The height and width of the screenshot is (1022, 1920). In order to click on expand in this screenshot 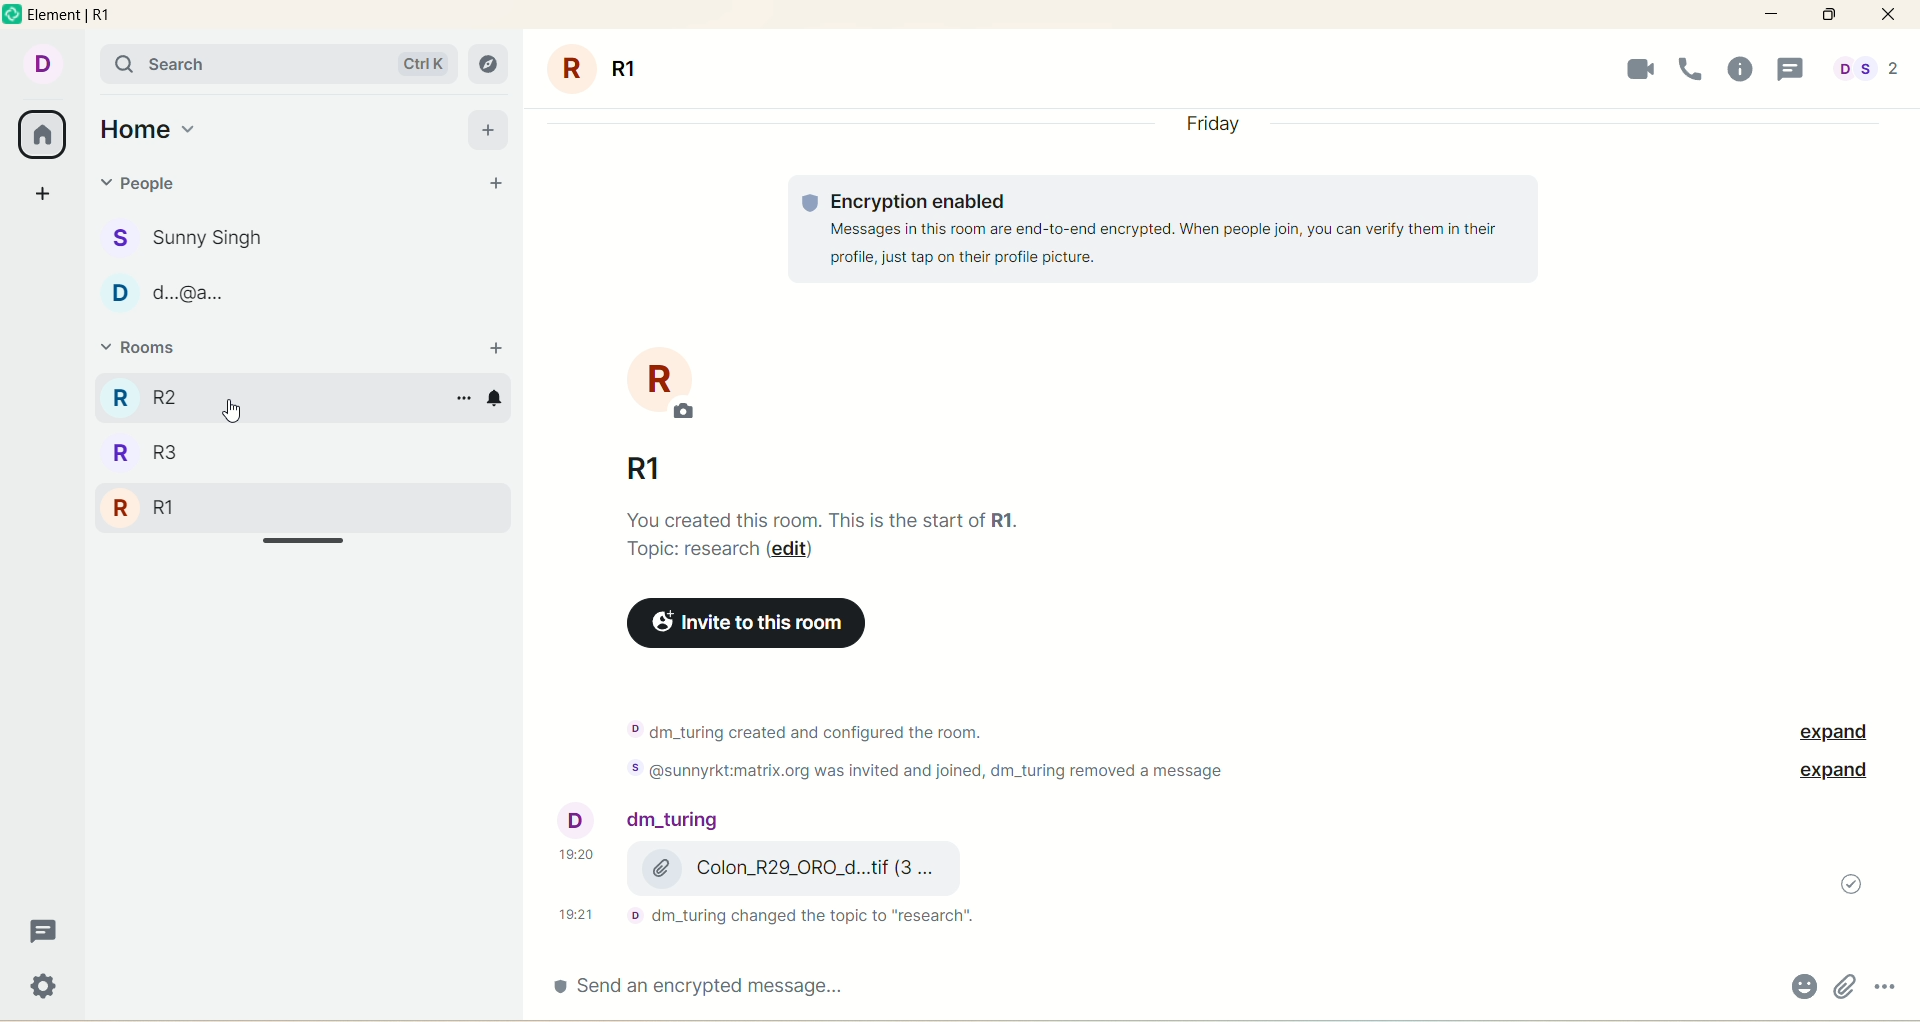, I will do `click(1826, 733)`.